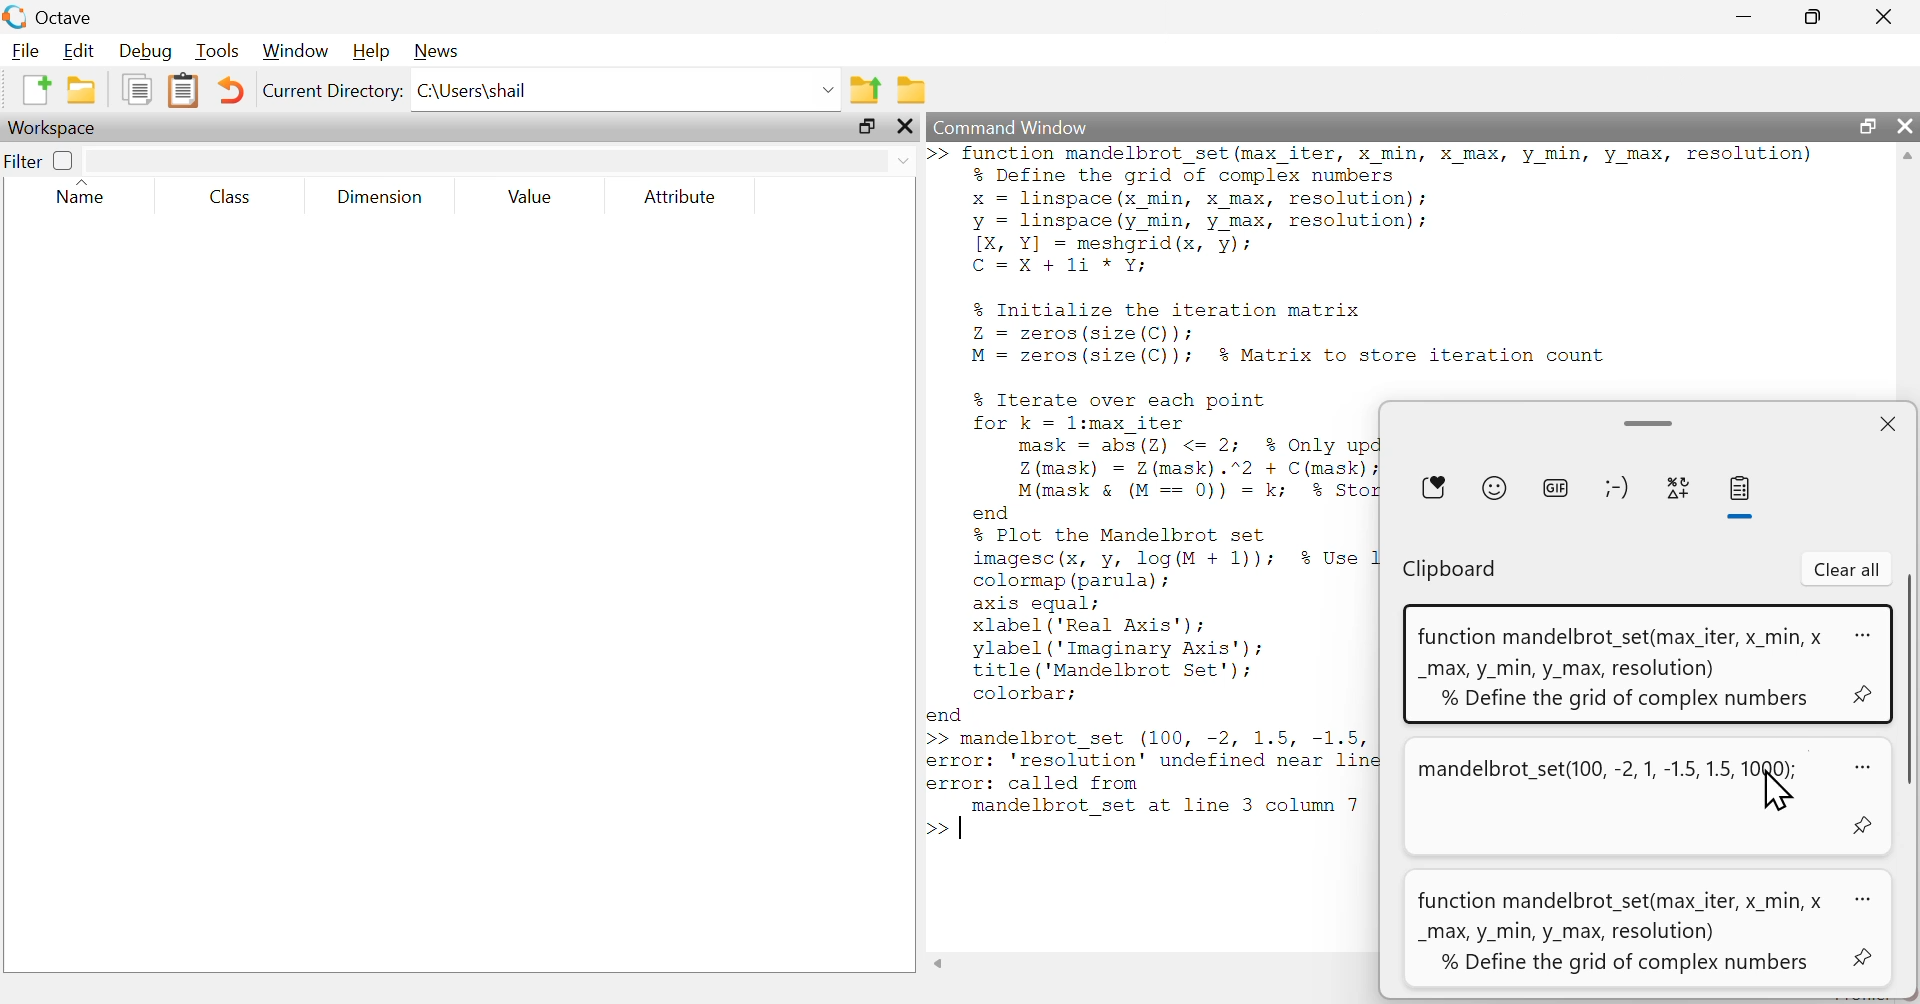  What do you see at coordinates (77, 49) in the screenshot?
I see `Edit` at bounding box center [77, 49].